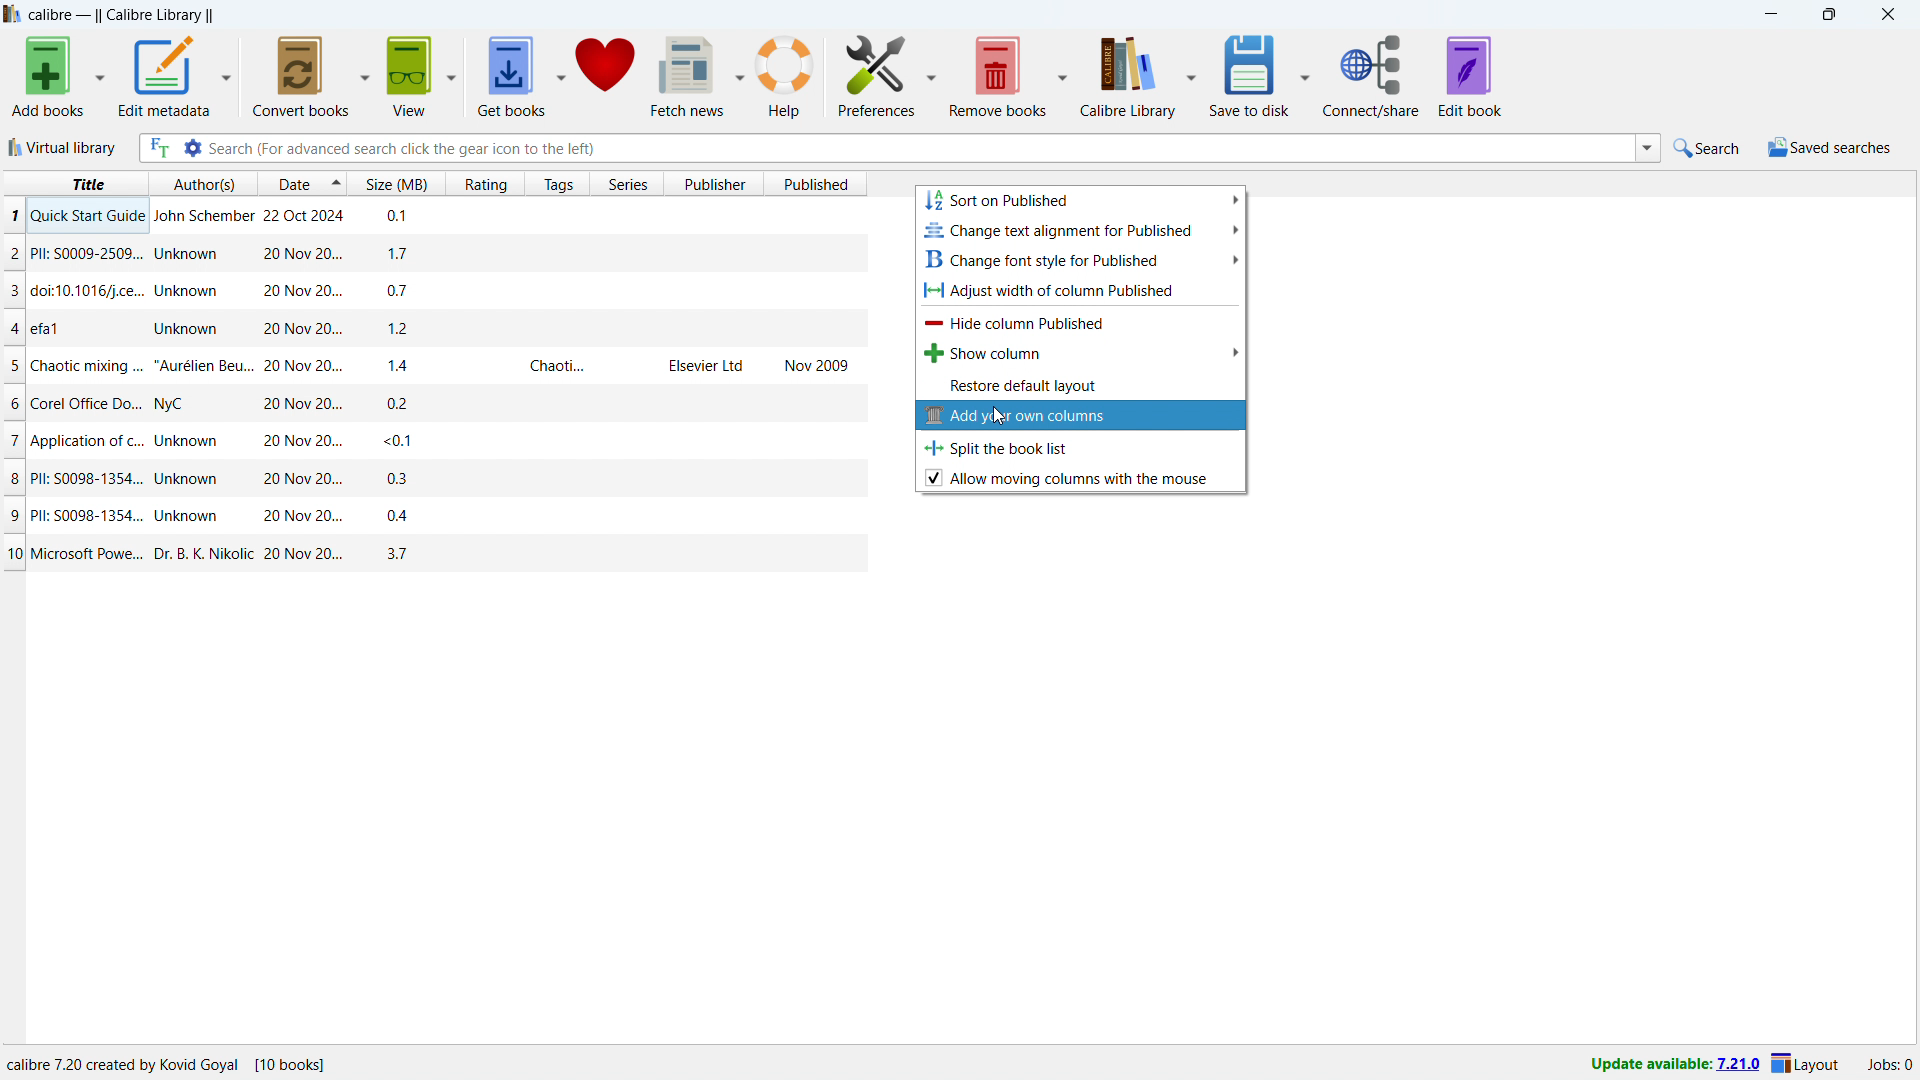  Describe the element at coordinates (1250, 74) in the screenshot. I see `save to disk` at that location.